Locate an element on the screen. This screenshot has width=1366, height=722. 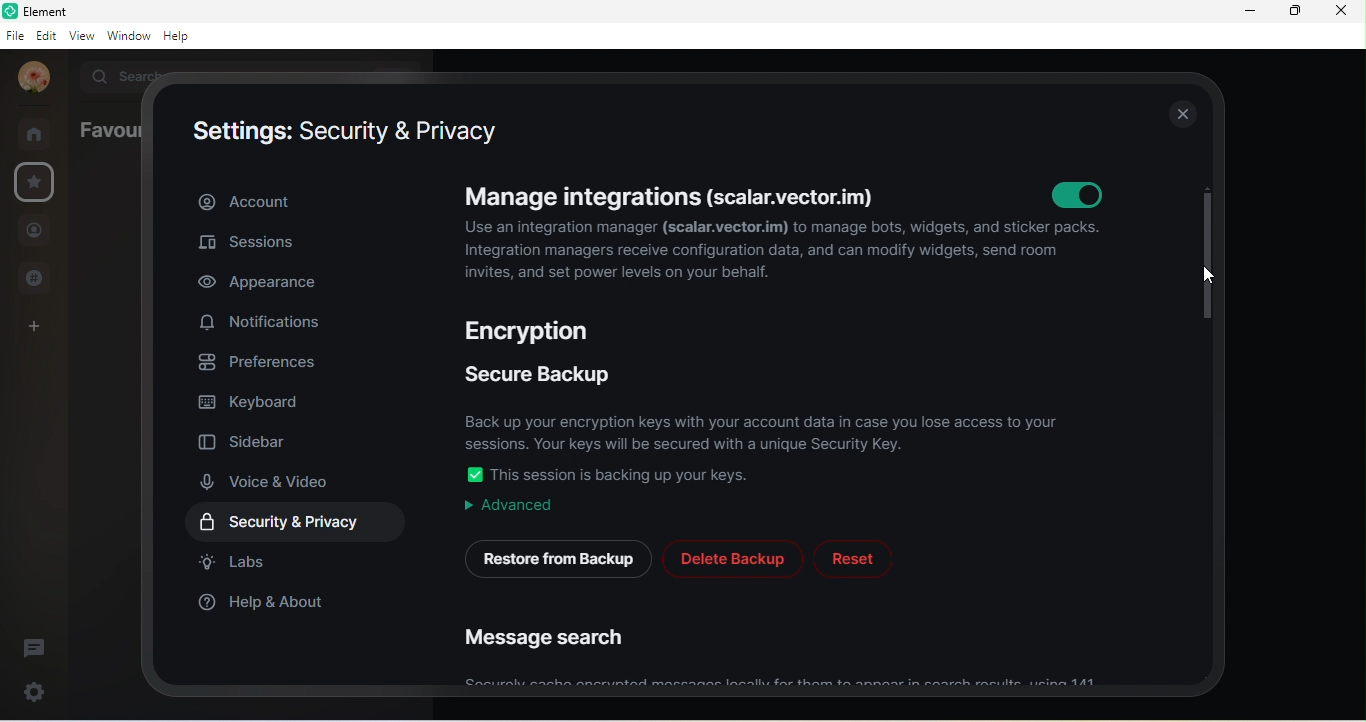
toggle switch is located at coordinates (474, 474).